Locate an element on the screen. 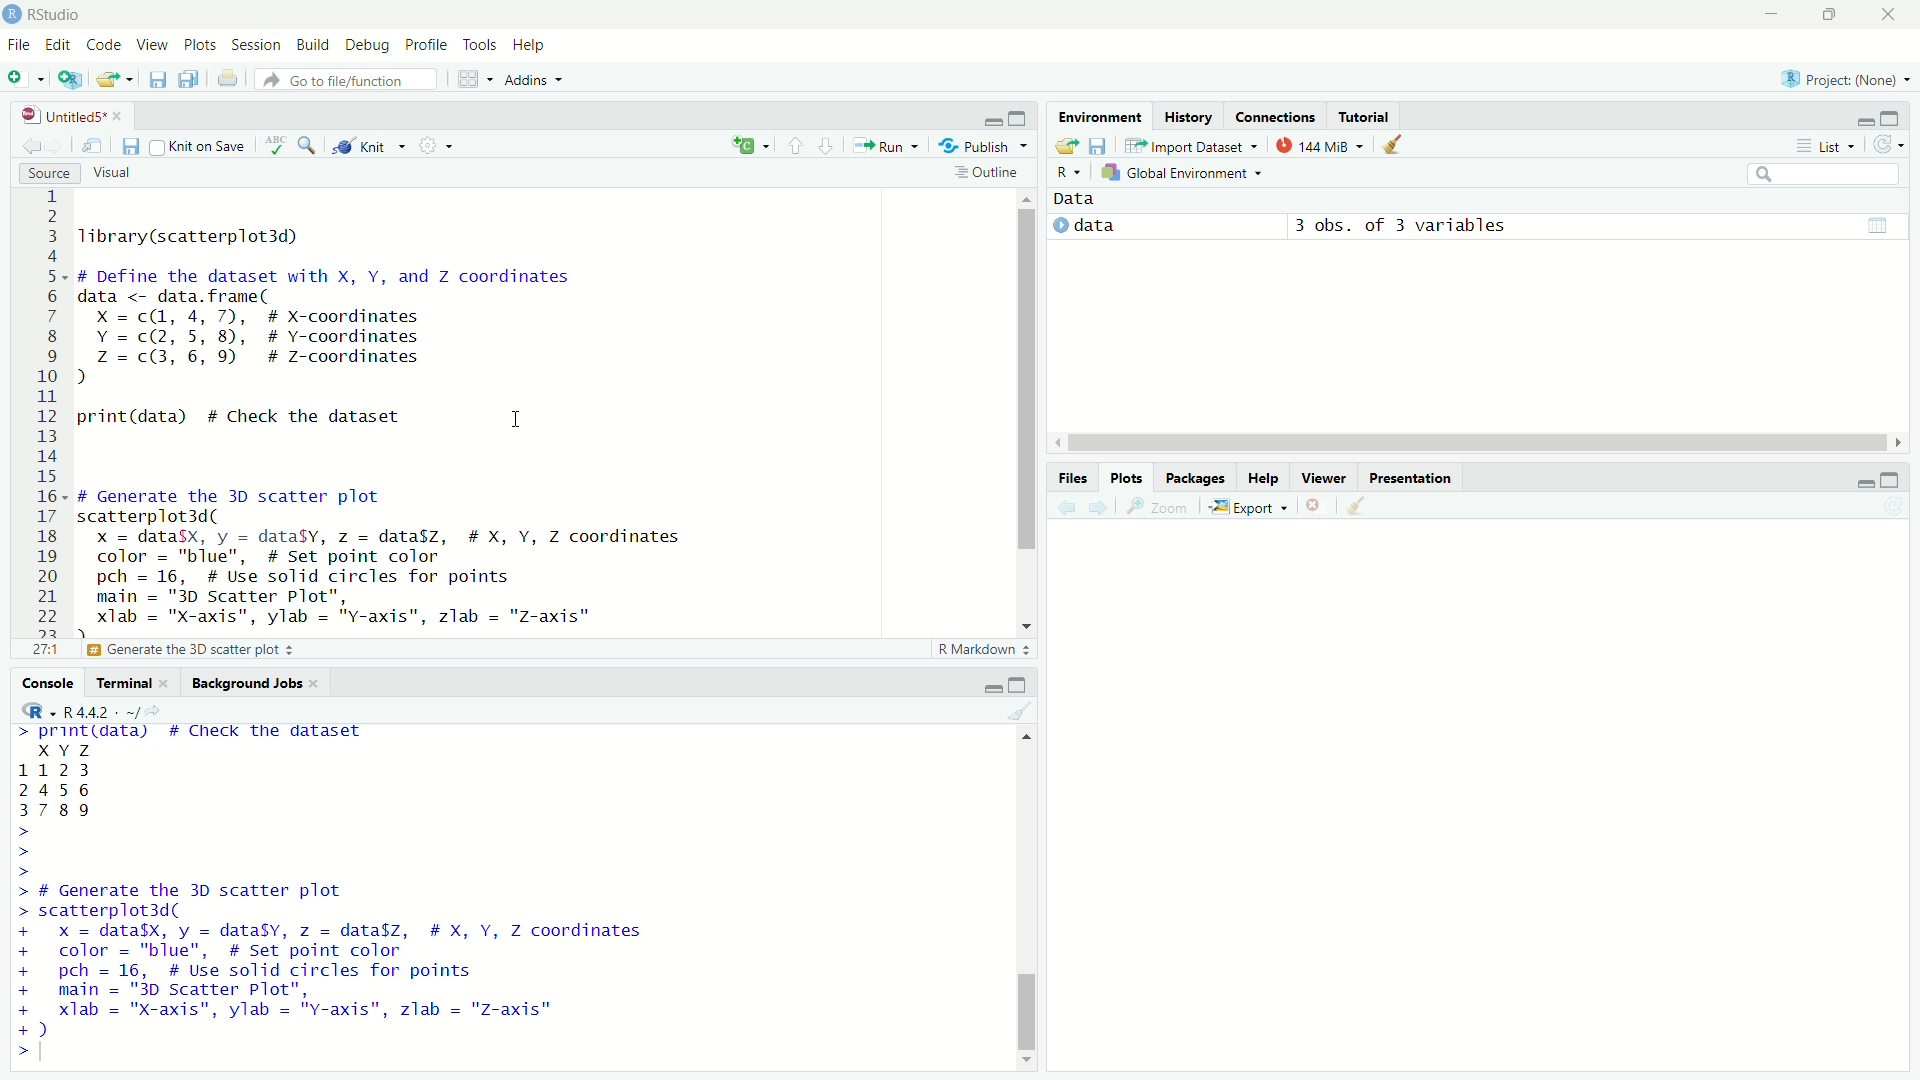  minimize is located at coordinates (1859, 481).